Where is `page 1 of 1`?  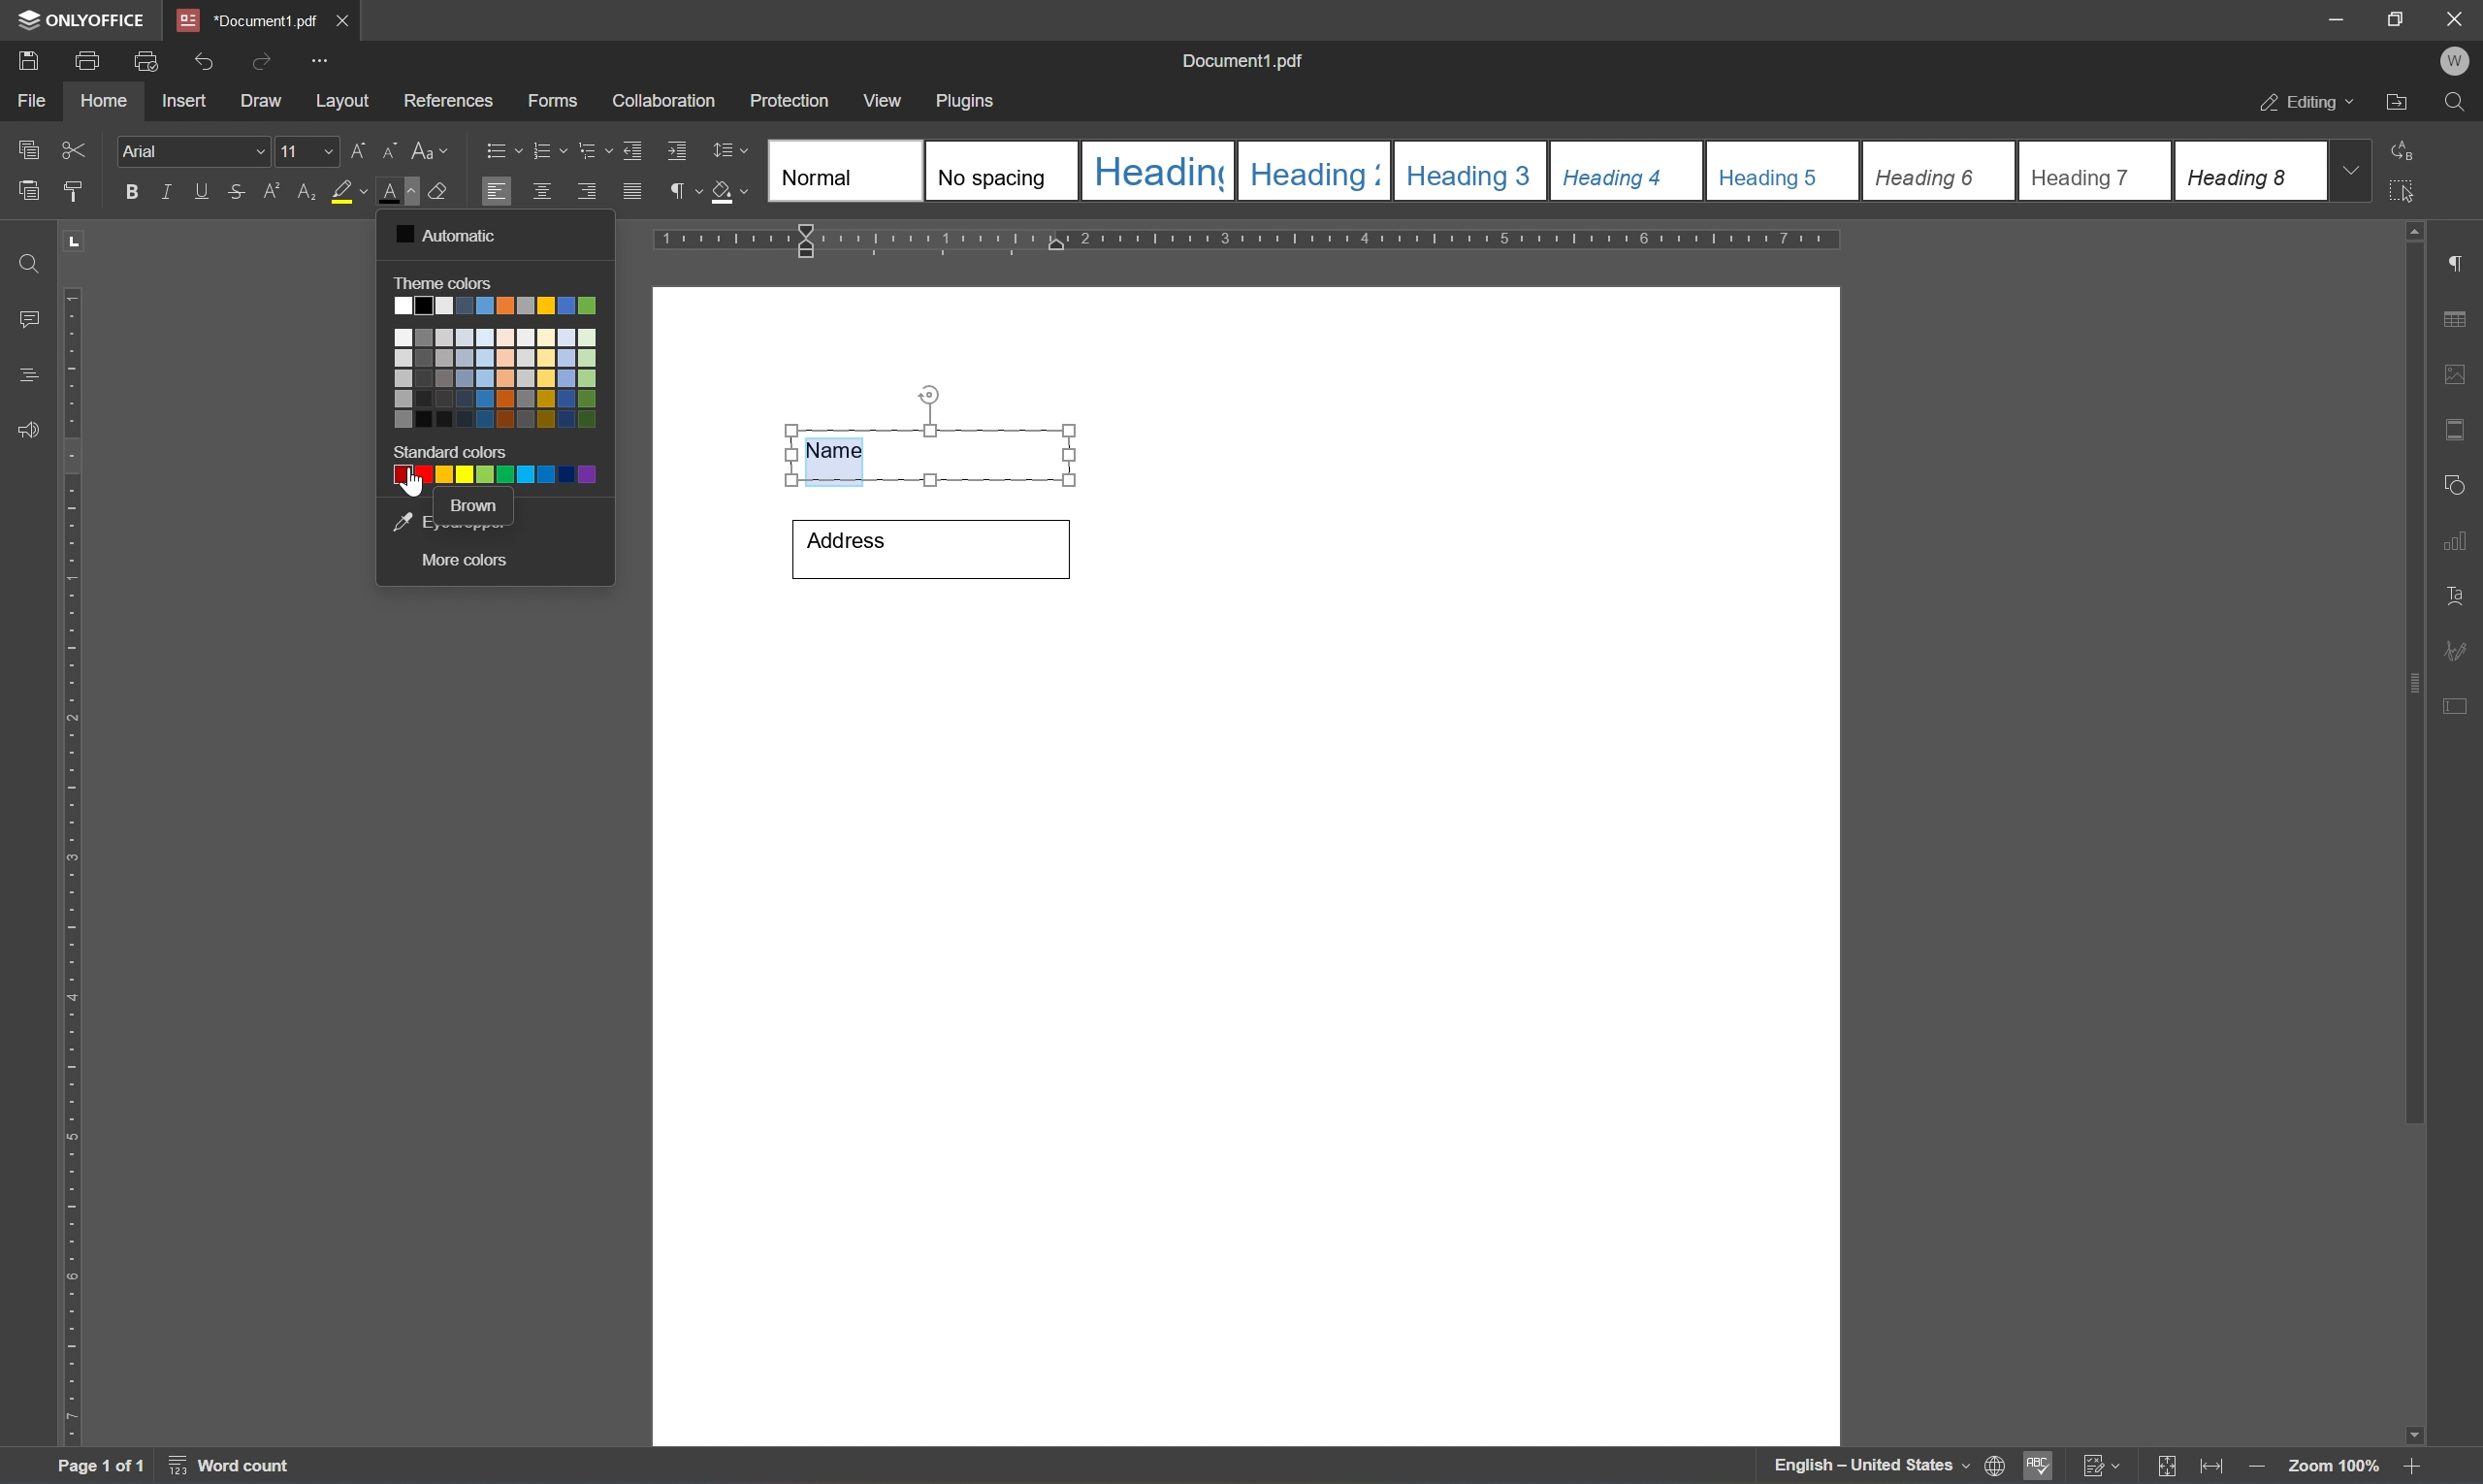 page 1 of 1 is located at coordinates (105, 1467).